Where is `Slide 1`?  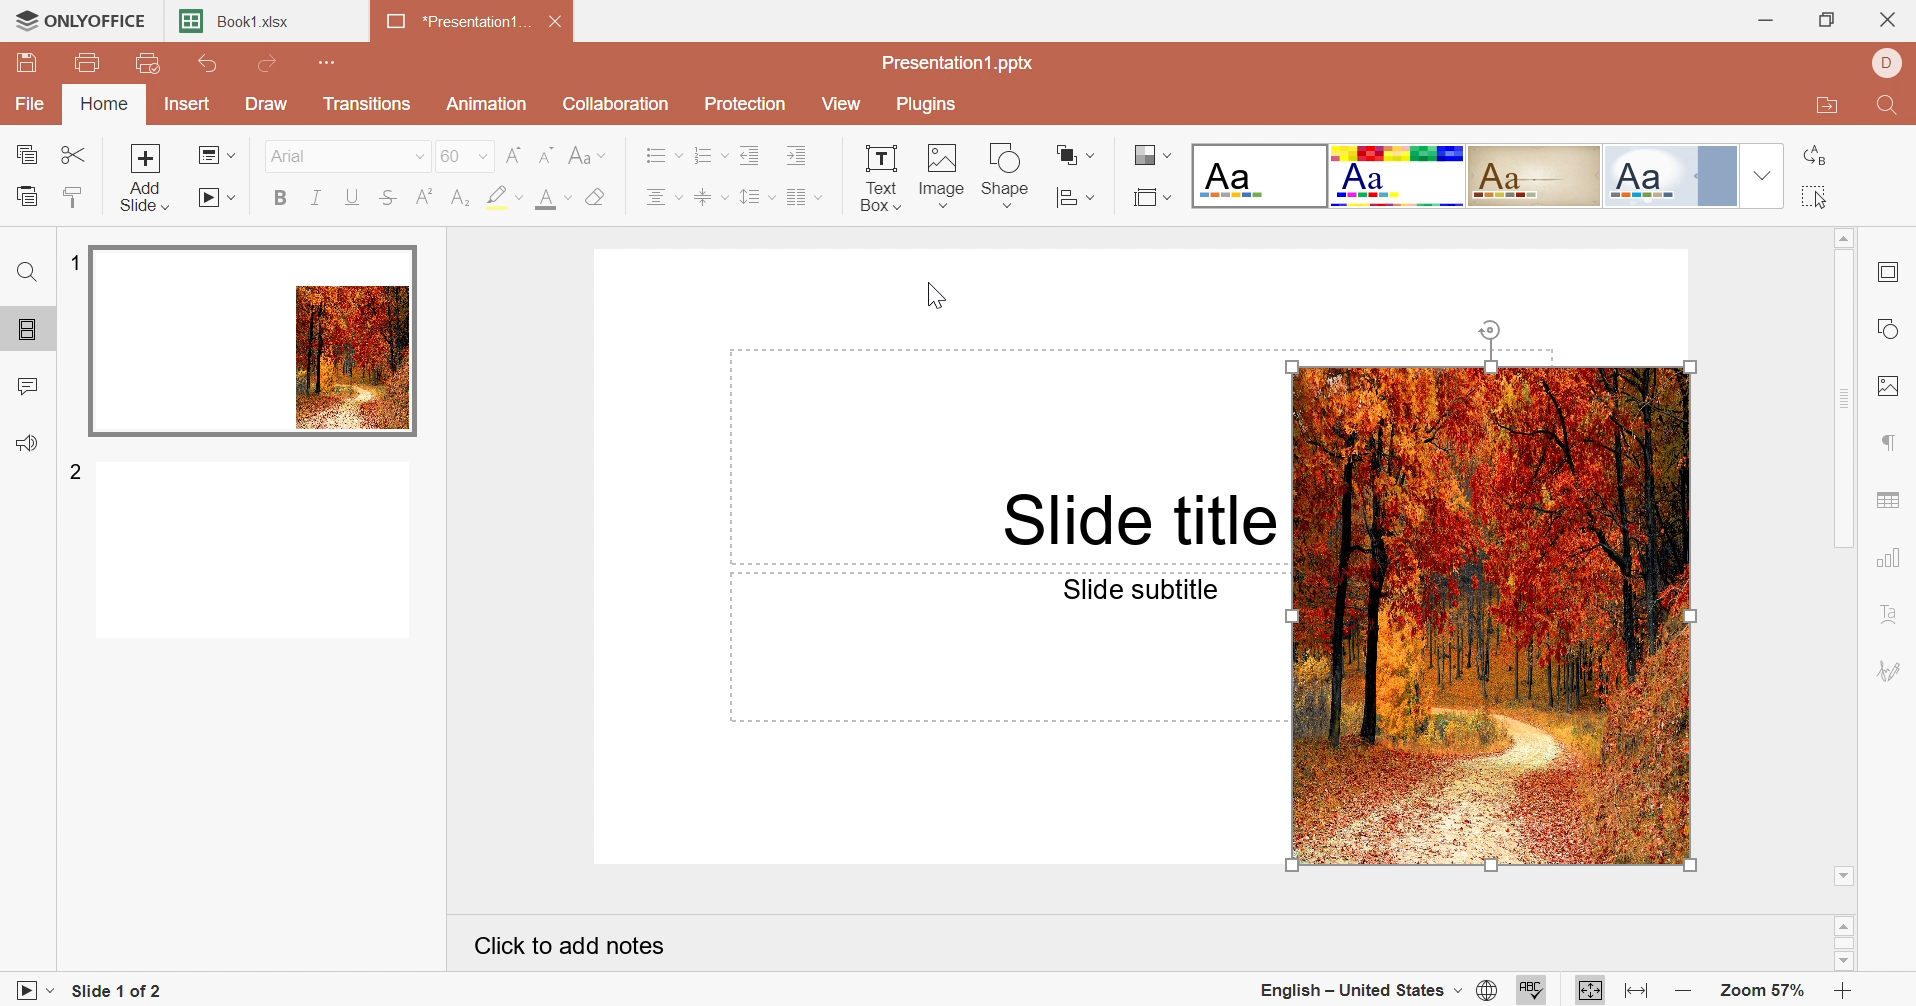 Slide 1 is located at coordinates (255, 343).